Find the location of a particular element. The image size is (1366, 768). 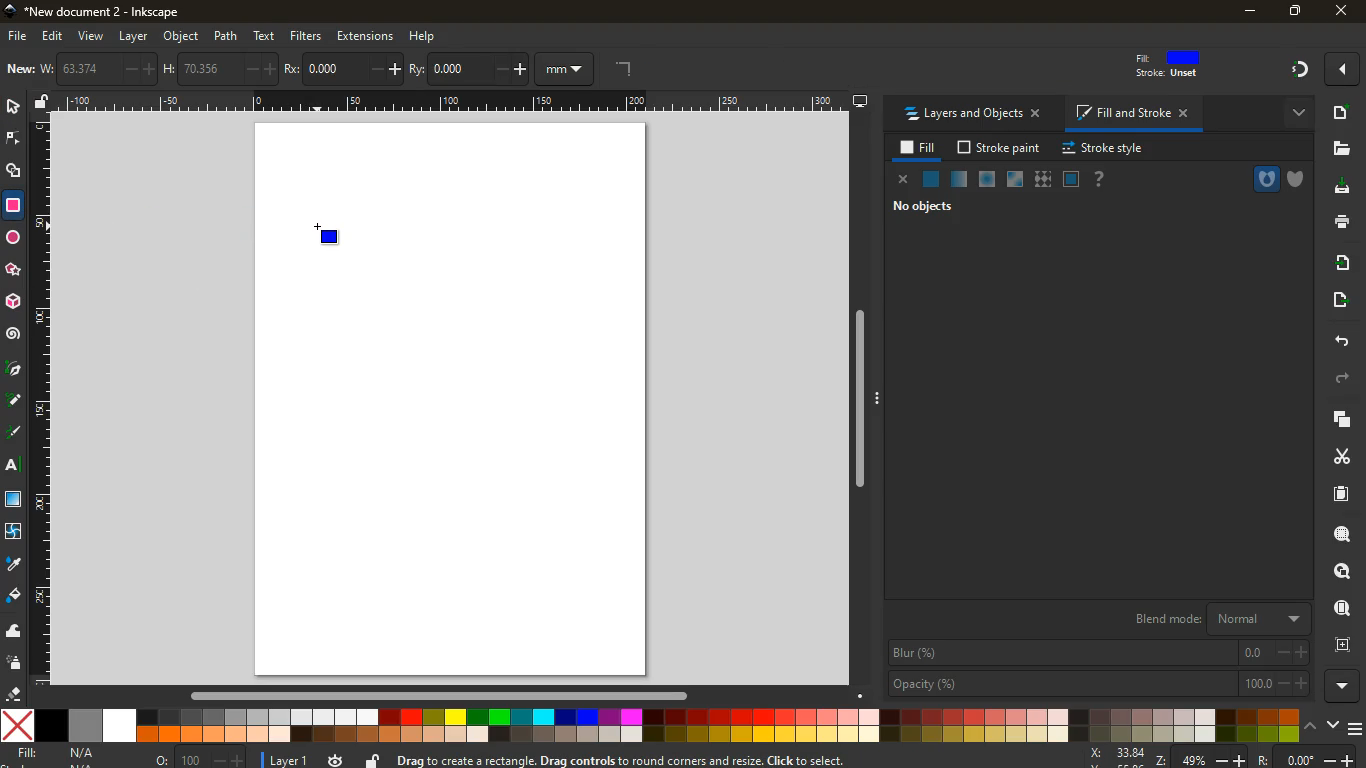

desktop is located at coordinates (860, 101).